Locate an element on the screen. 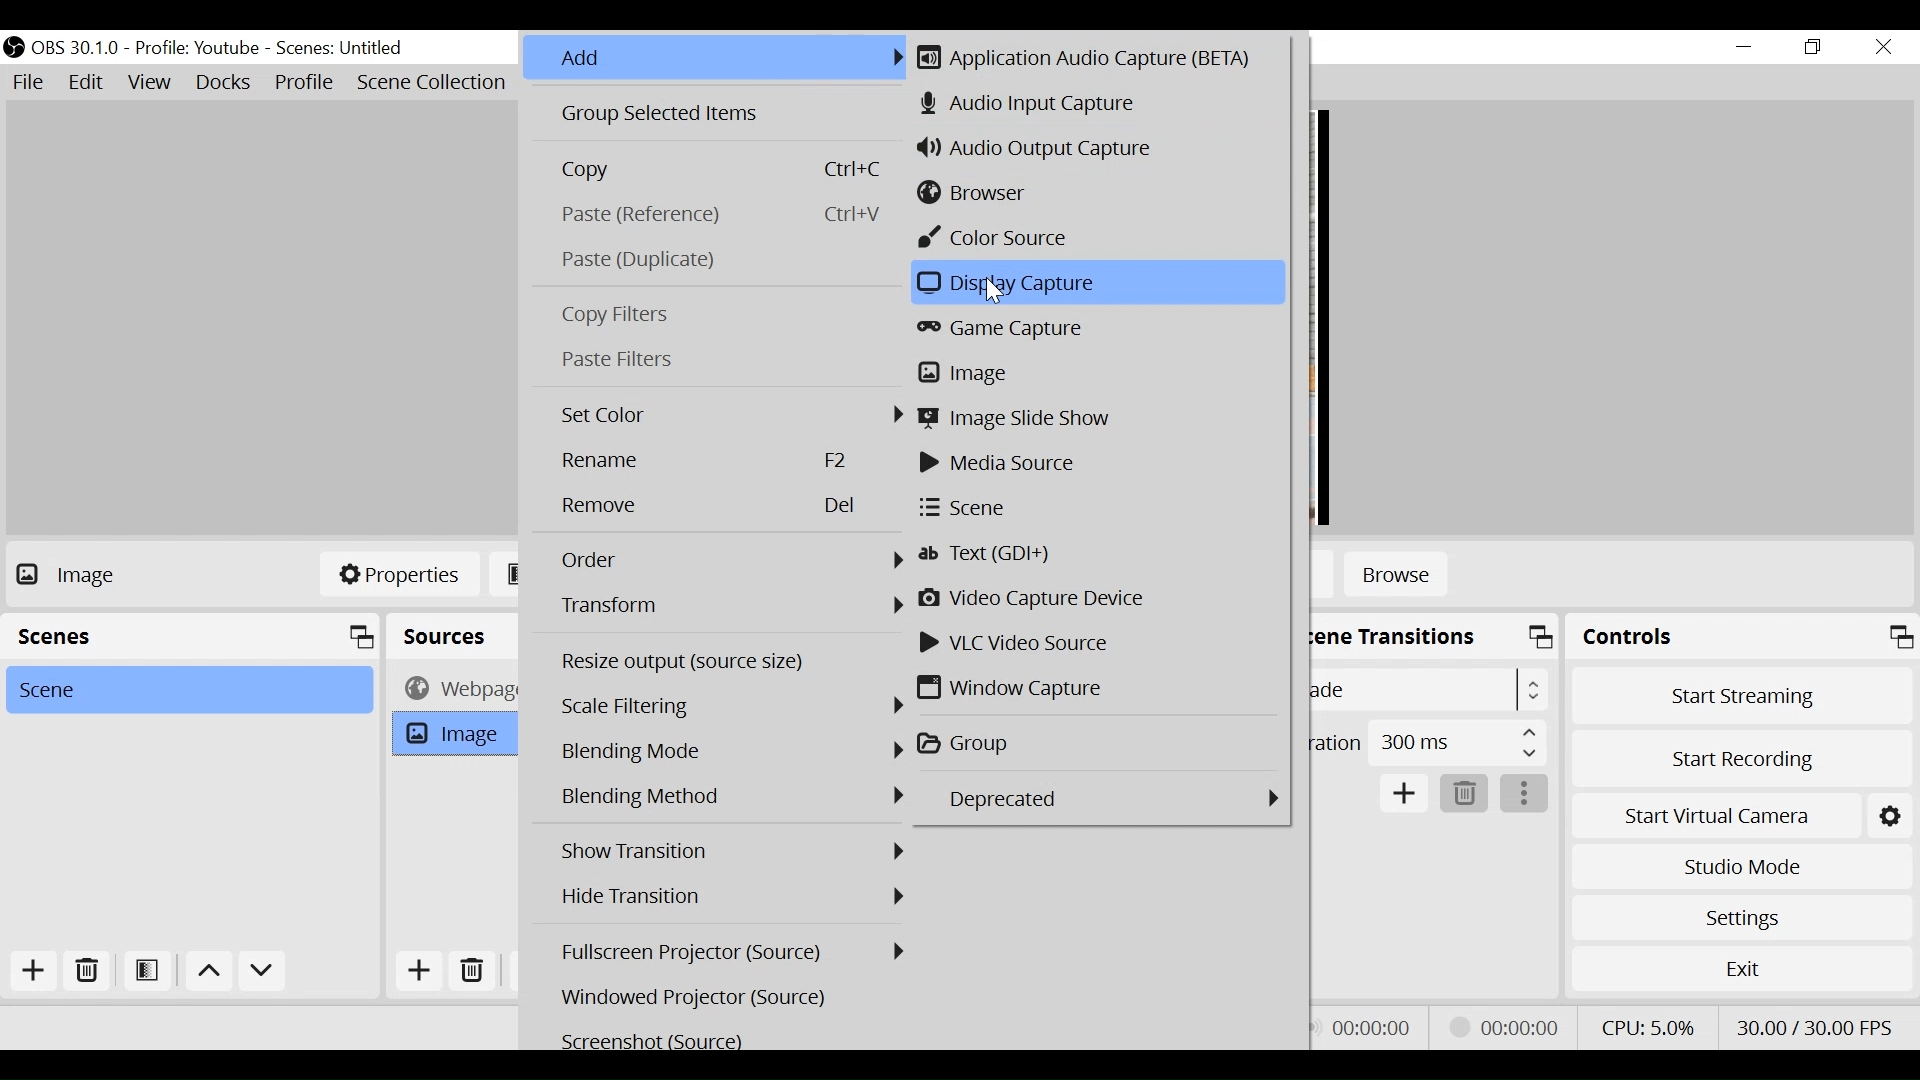  Hide Transition is located at coordinates (729, 895).